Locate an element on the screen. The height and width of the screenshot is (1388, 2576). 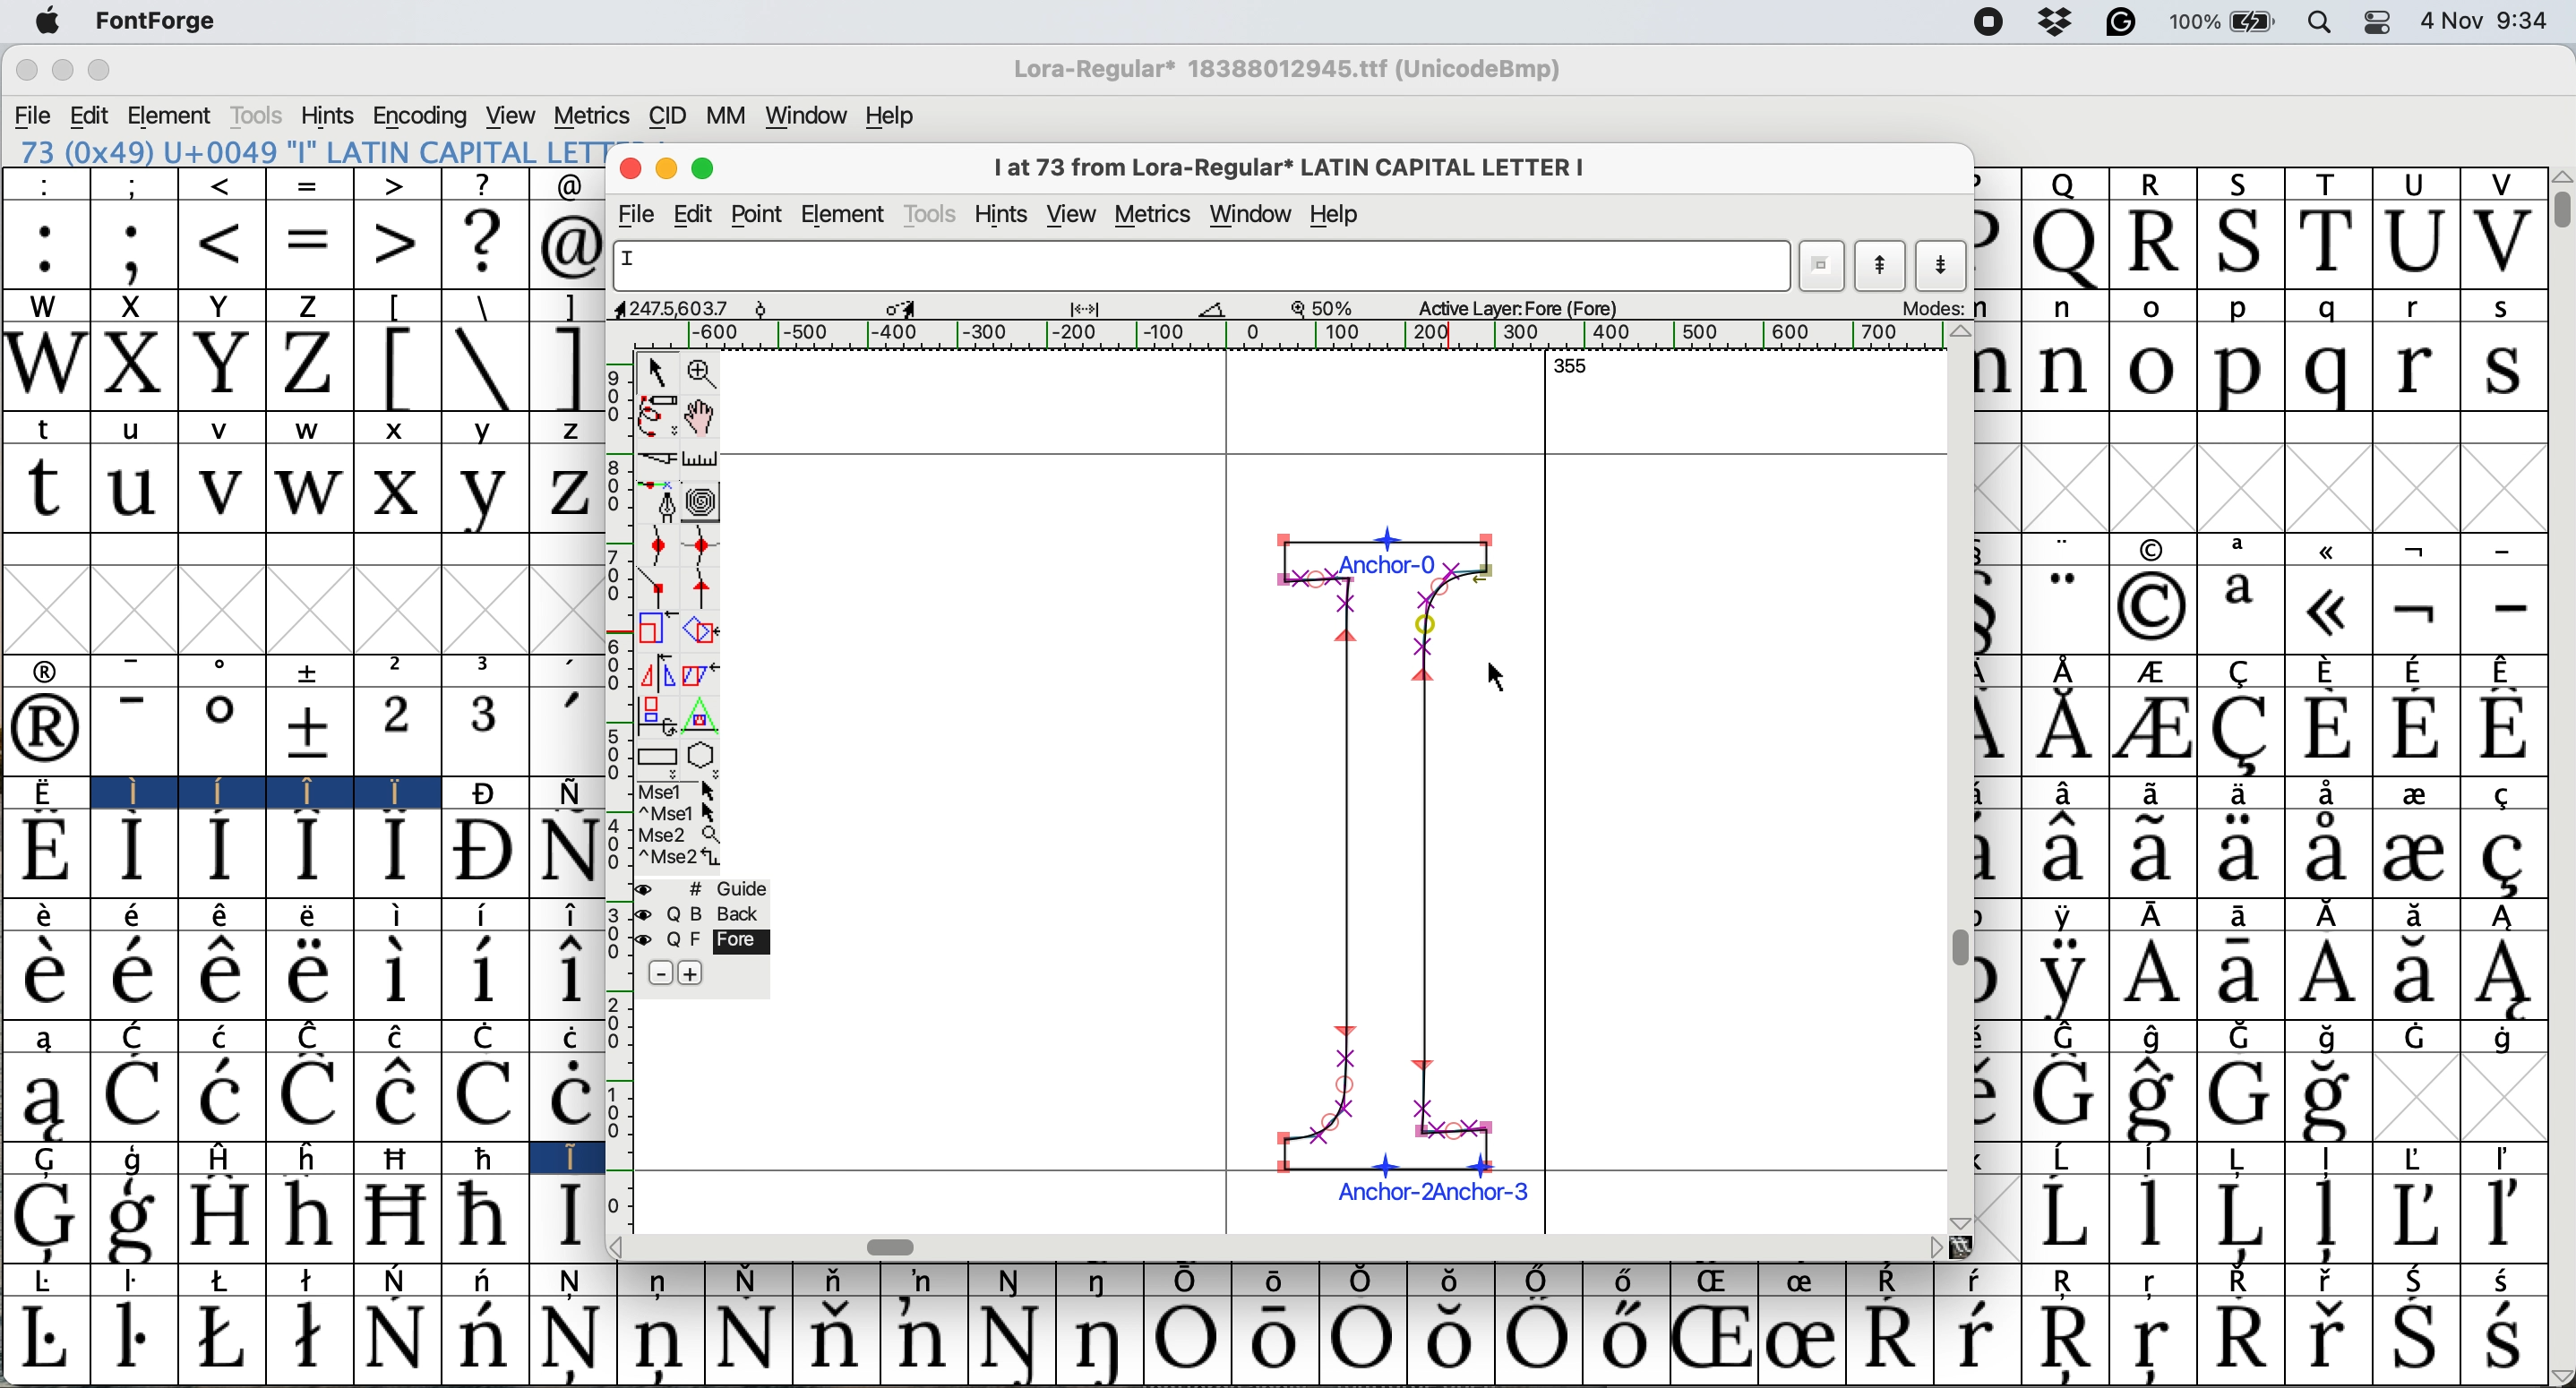
I is located at coordinates (566, 1157).